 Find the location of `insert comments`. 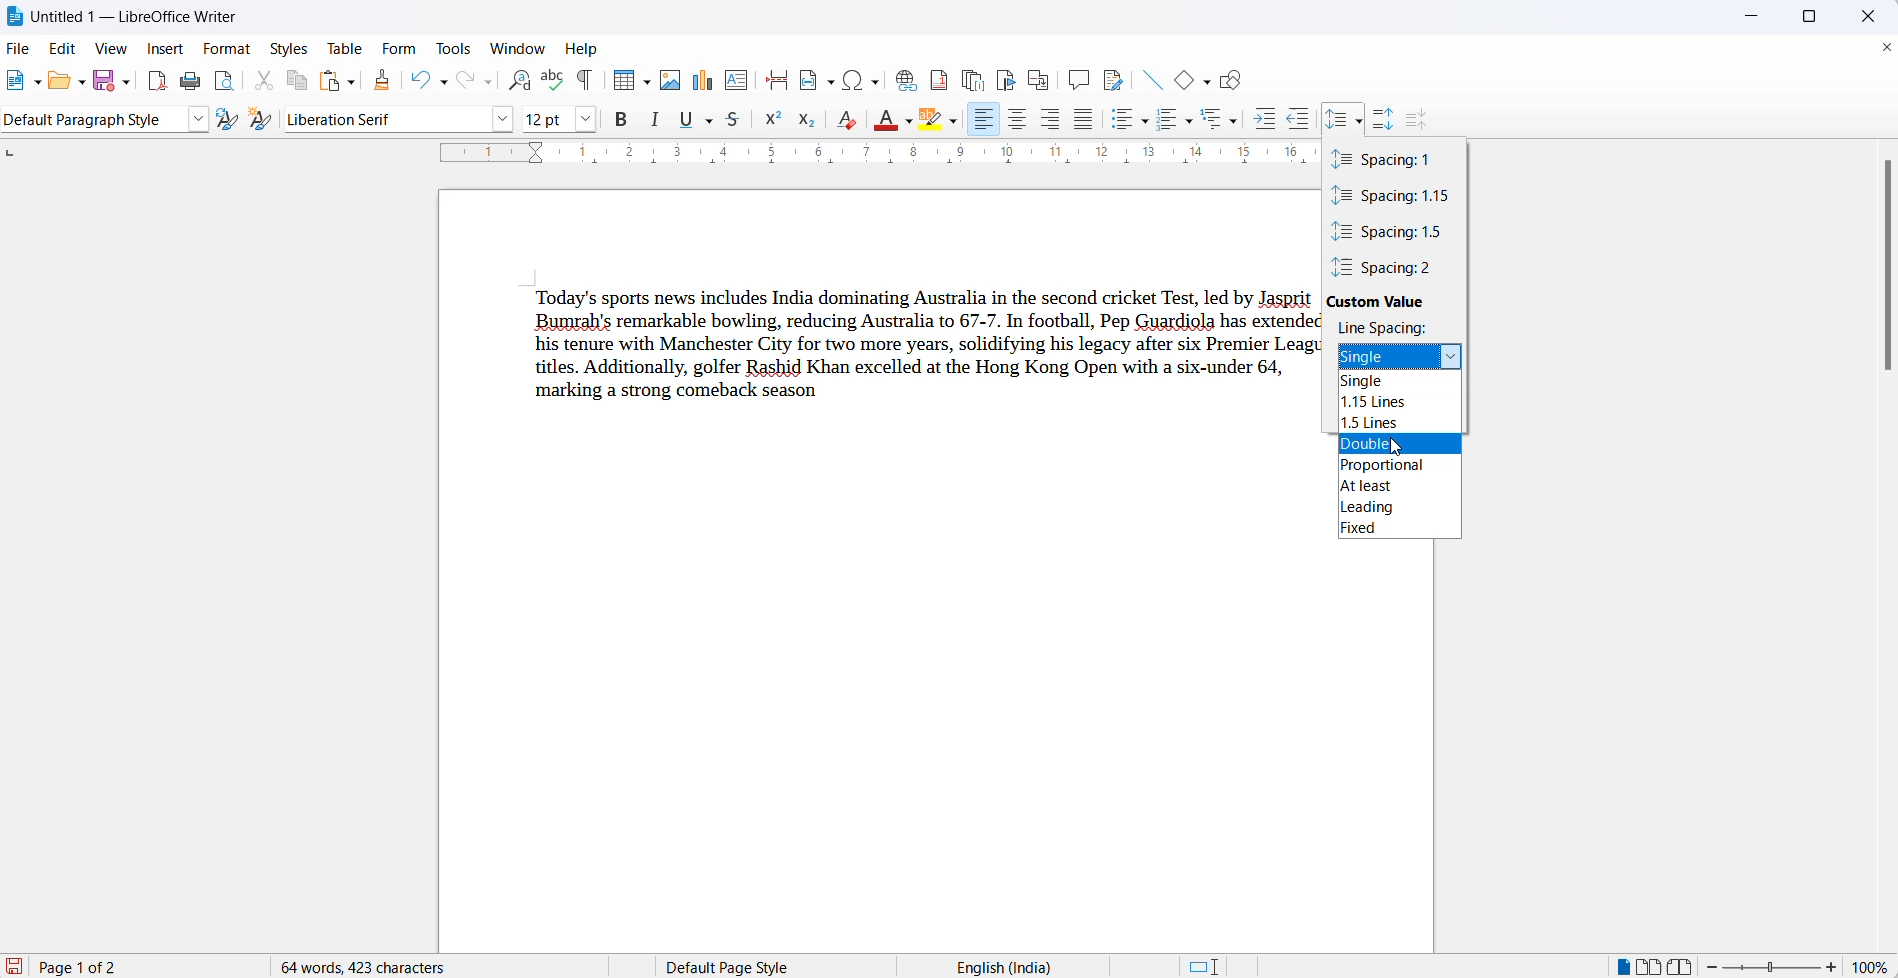

insert comments is located at coordinates (1077, 78).